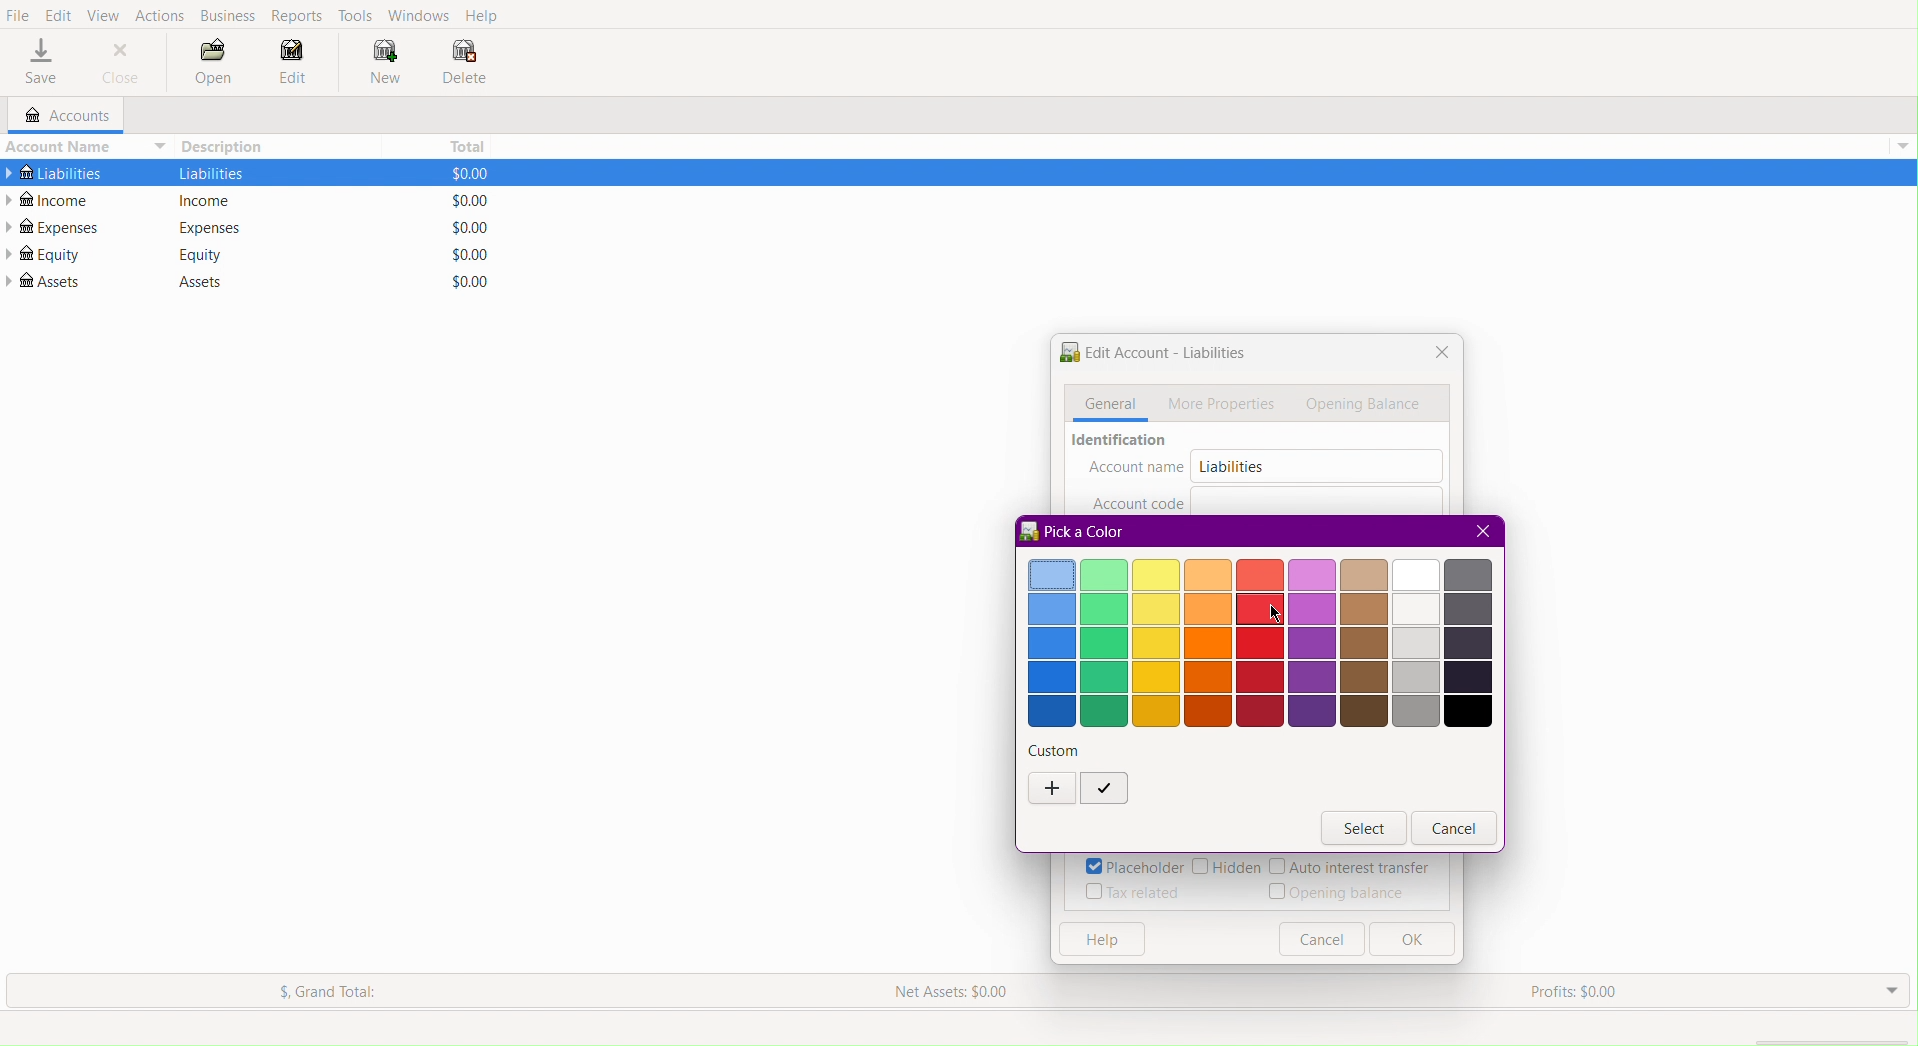  I want to click on Assets, so click(191, 282).